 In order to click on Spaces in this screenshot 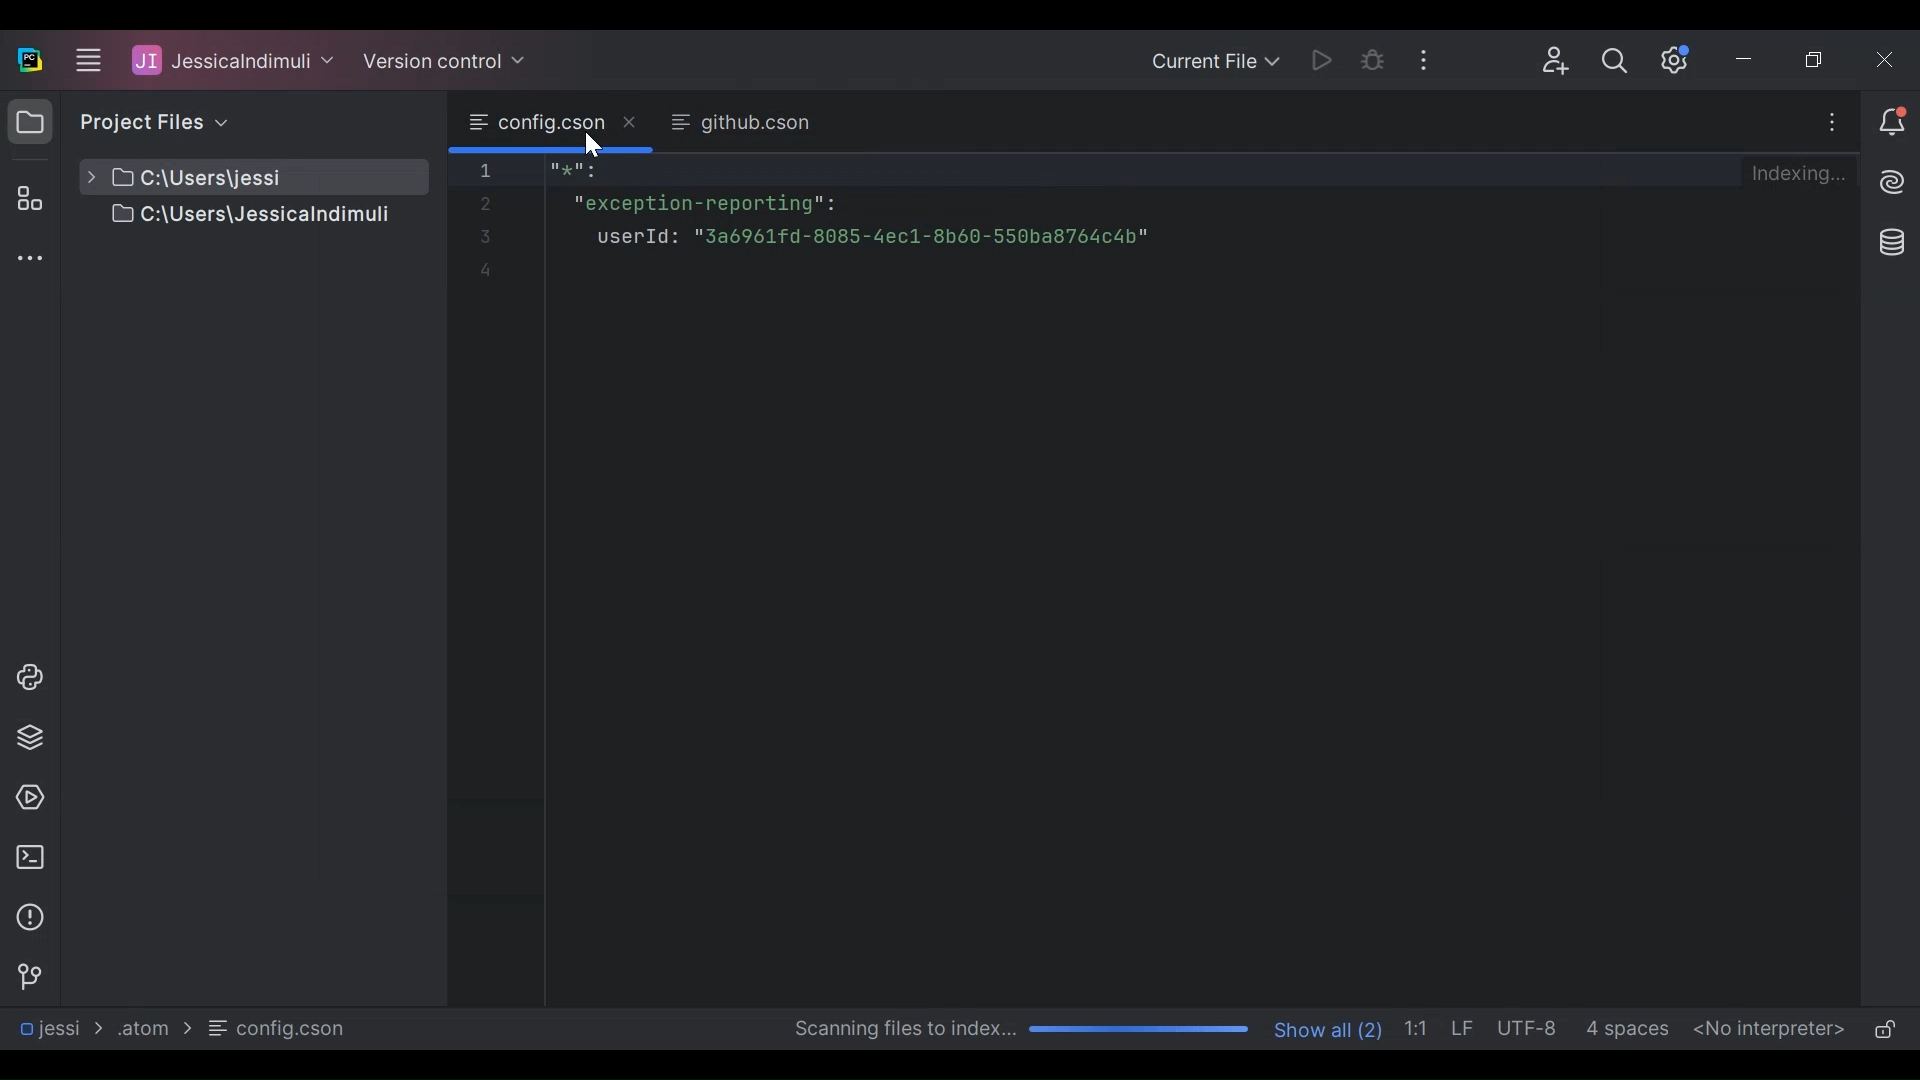, I will do `click(1630, 1028)`.